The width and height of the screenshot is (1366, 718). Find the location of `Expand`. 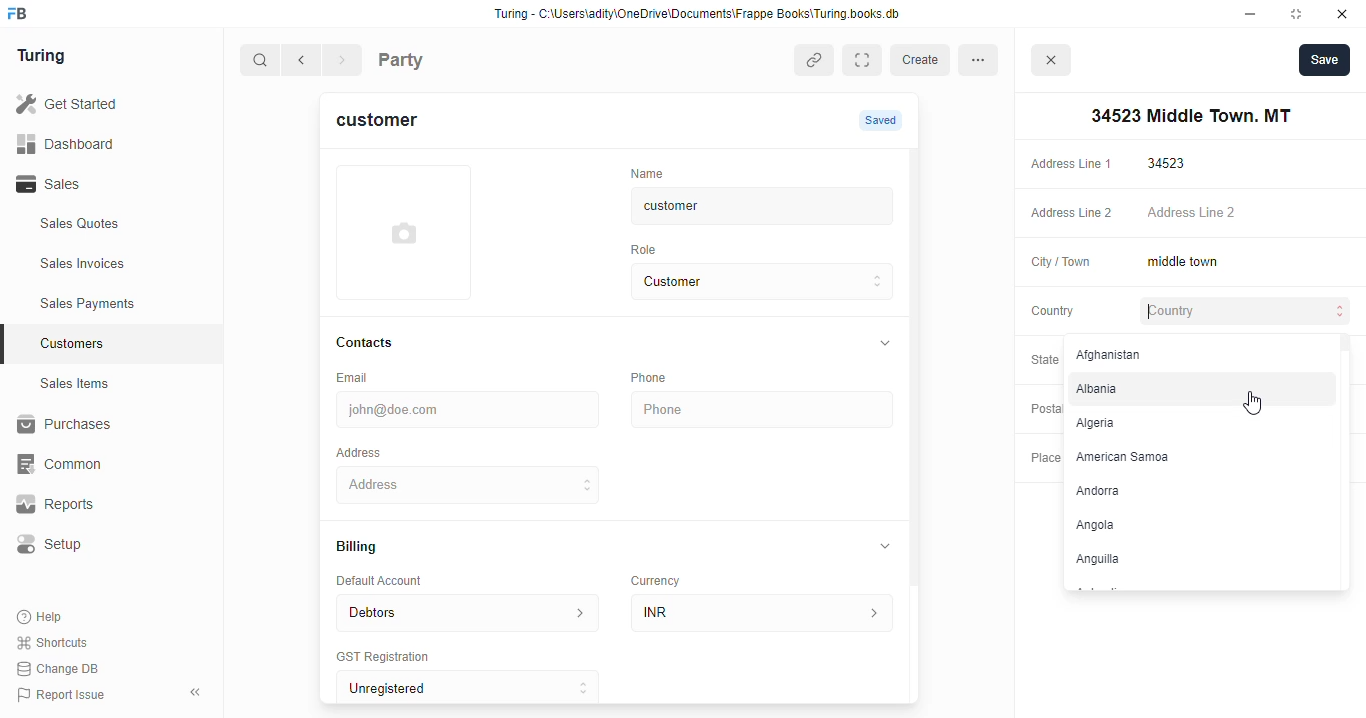

Expand is located at coordinates (866, 60).